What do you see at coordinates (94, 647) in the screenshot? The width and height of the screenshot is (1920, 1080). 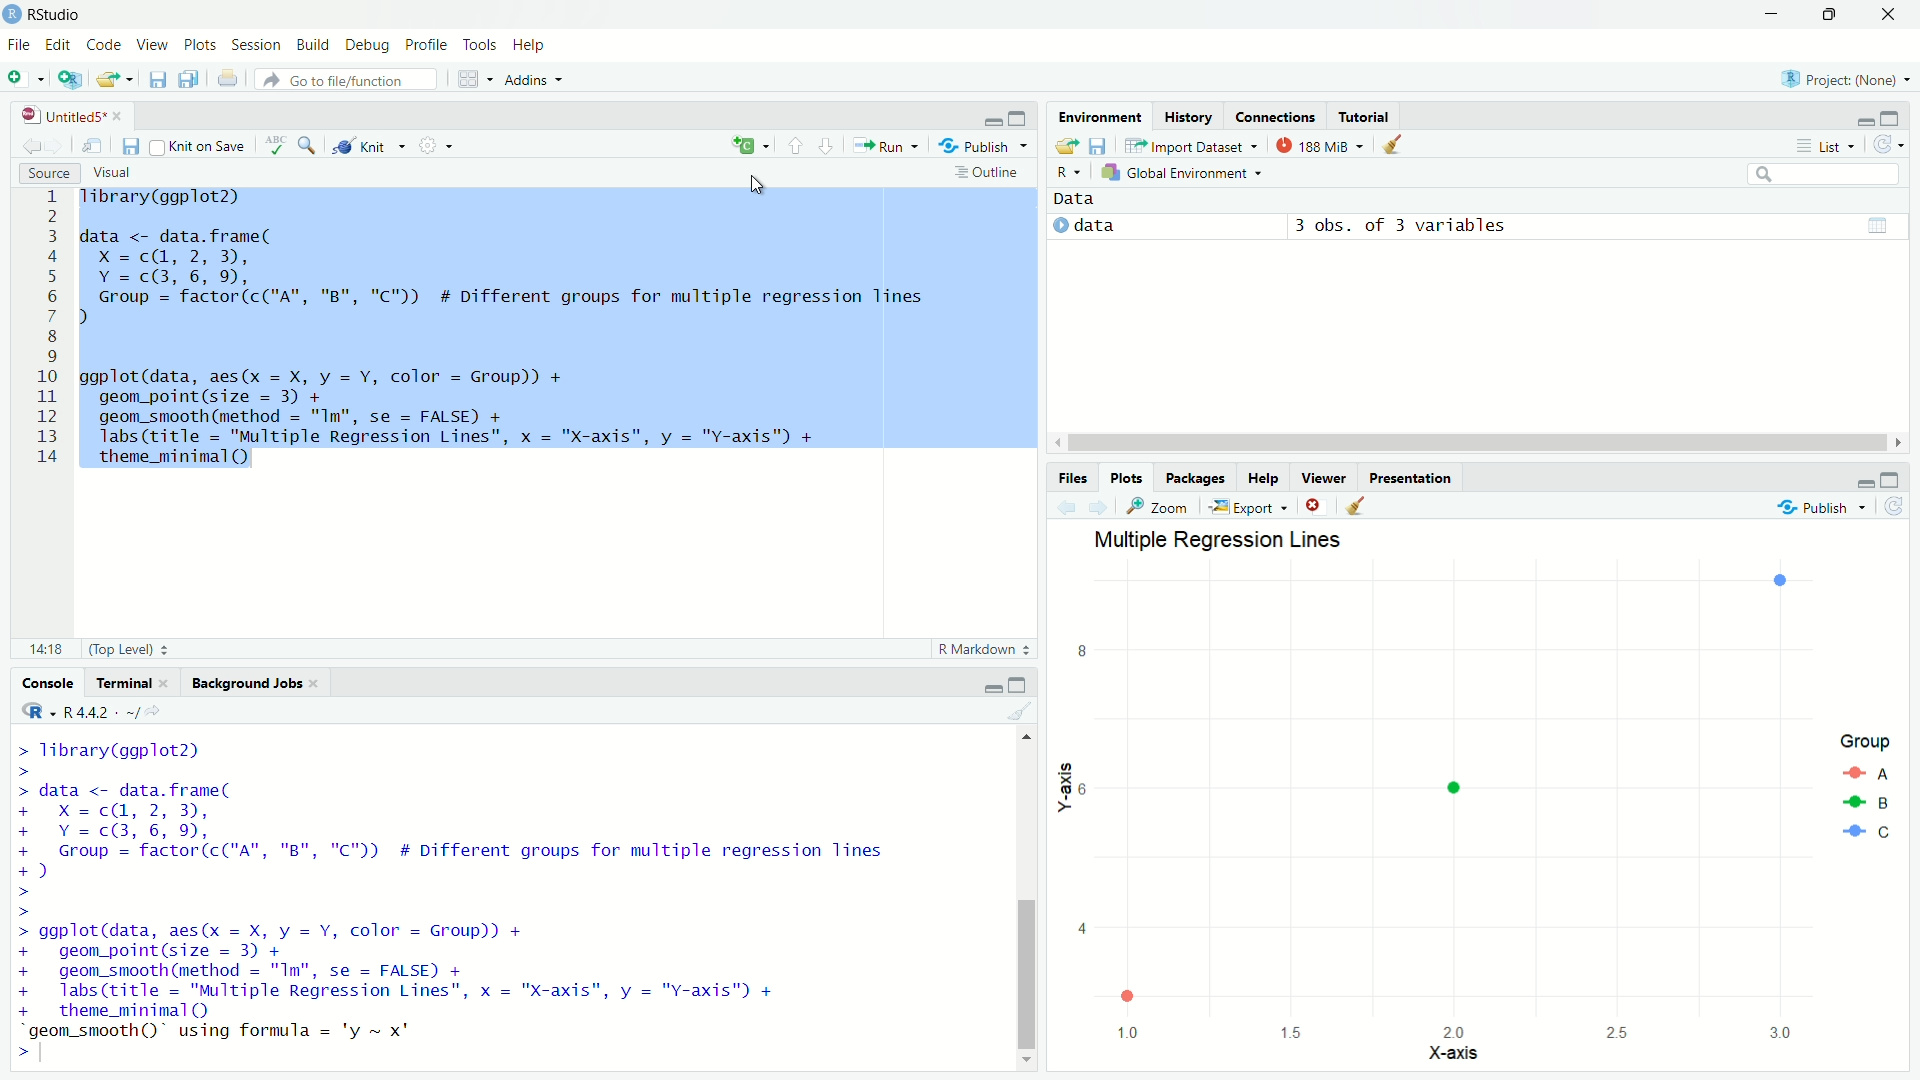 I see `81 (Top Level) :` at bounding box center [94, 647].